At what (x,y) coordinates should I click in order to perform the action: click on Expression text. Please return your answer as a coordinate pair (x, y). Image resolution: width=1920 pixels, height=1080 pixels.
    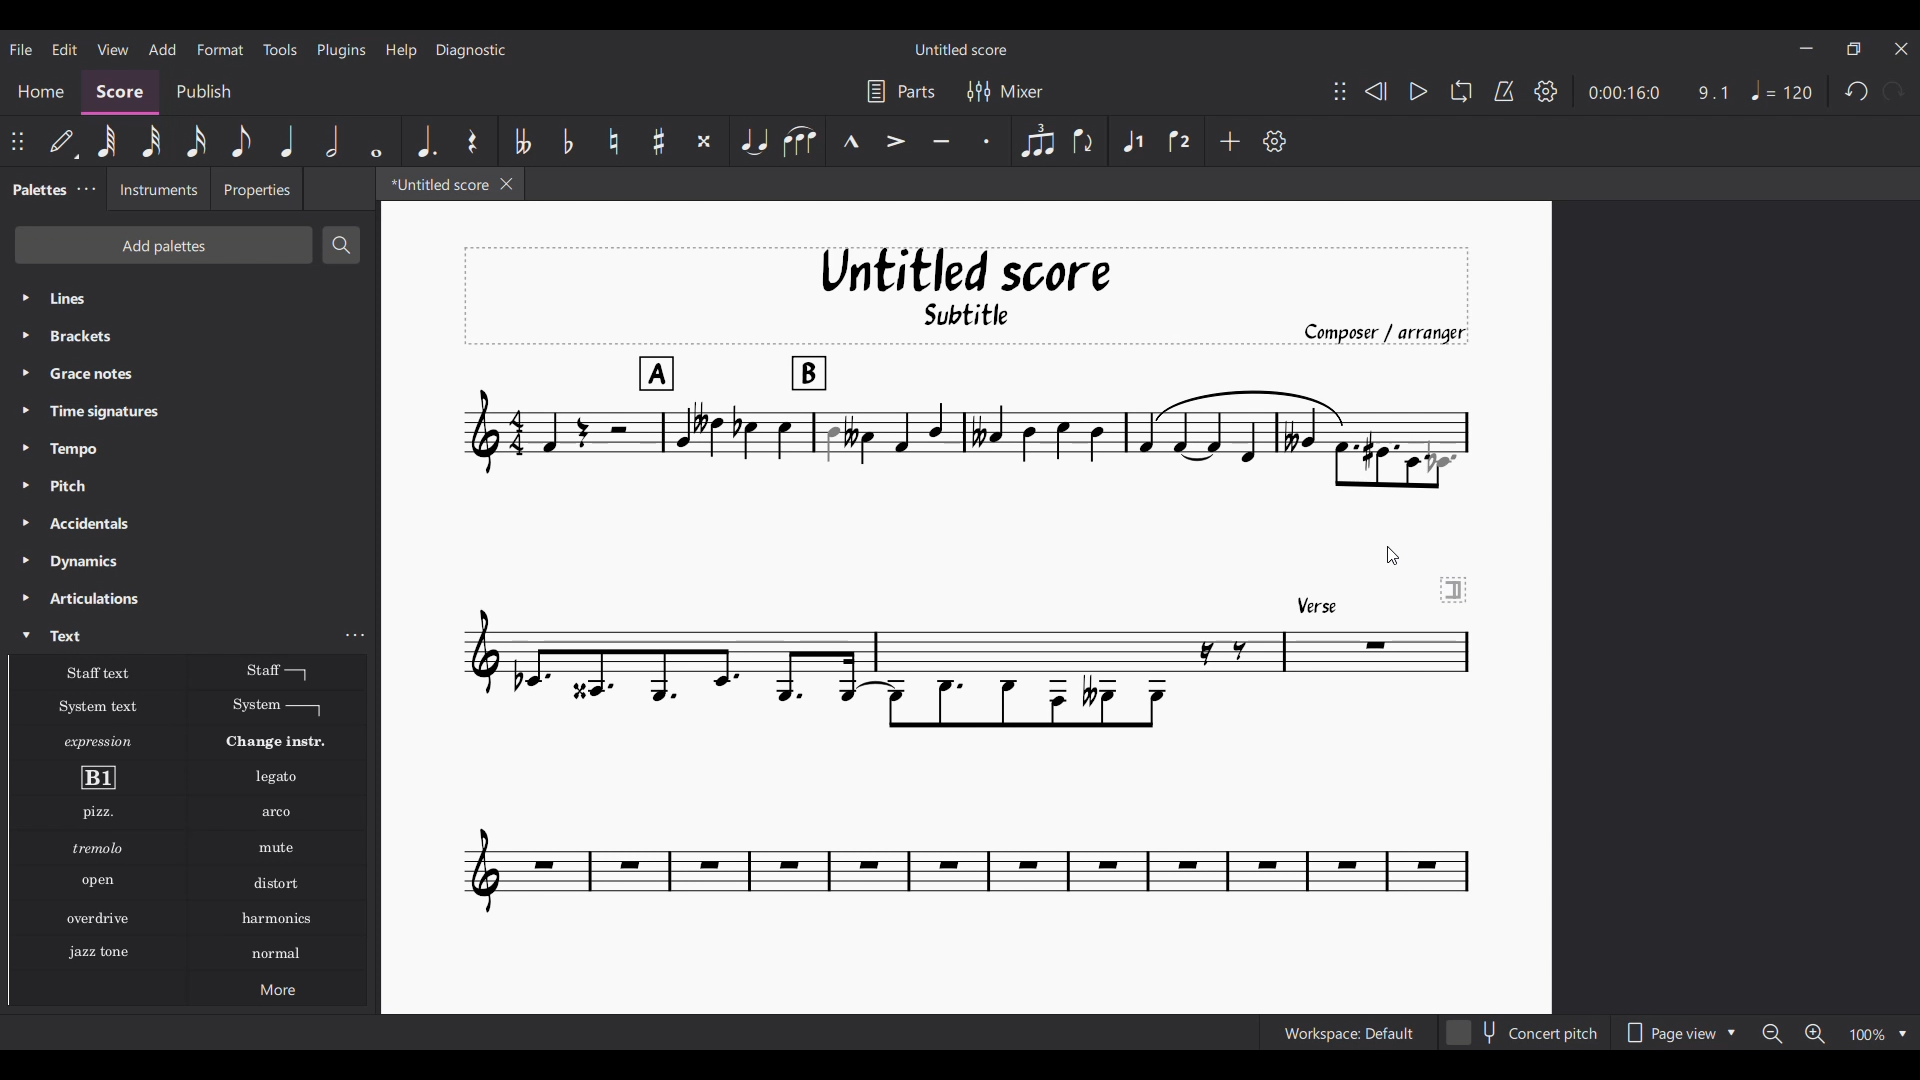
    Looking at the image, I should click on (98, 742).